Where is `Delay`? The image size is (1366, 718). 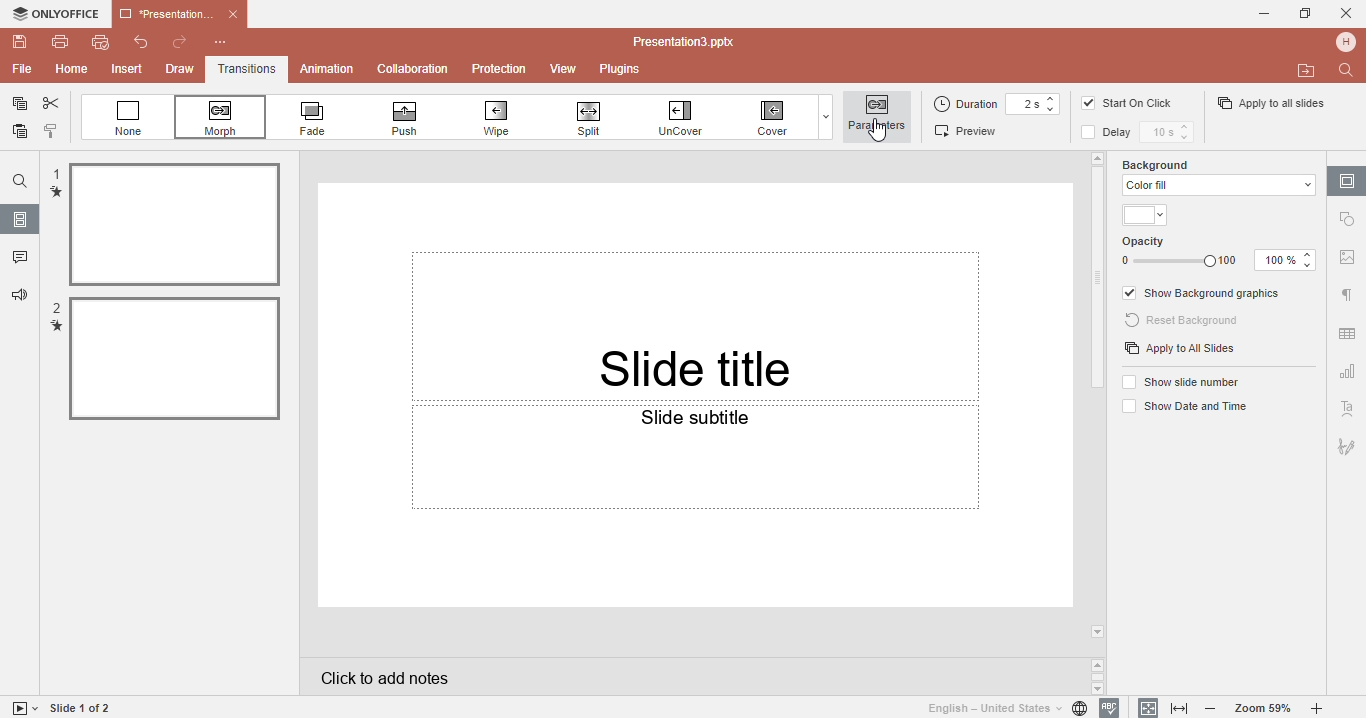
Delay is located at coordinates (1112, 132).